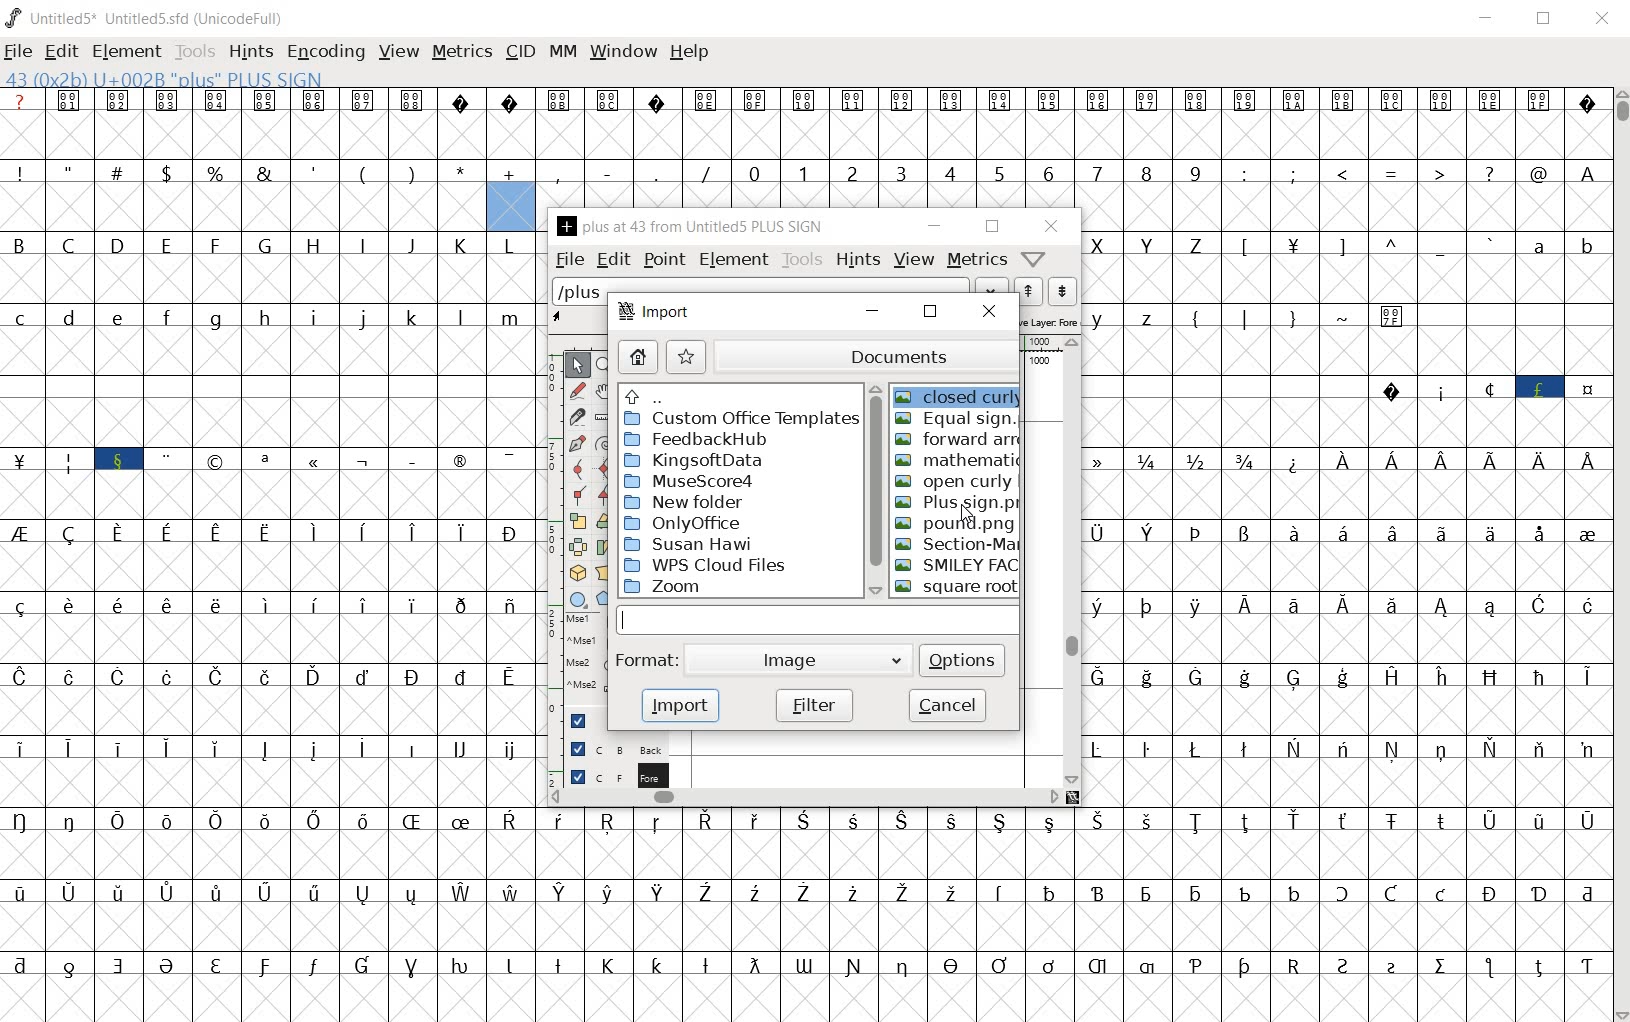 The width and height of the screenshot is (1630, 1022). Describe the element at coordinates (167, 79) in the screenshot. I see `43 (0X2B) u+002b "plus" PLUS SIGN` at that location.